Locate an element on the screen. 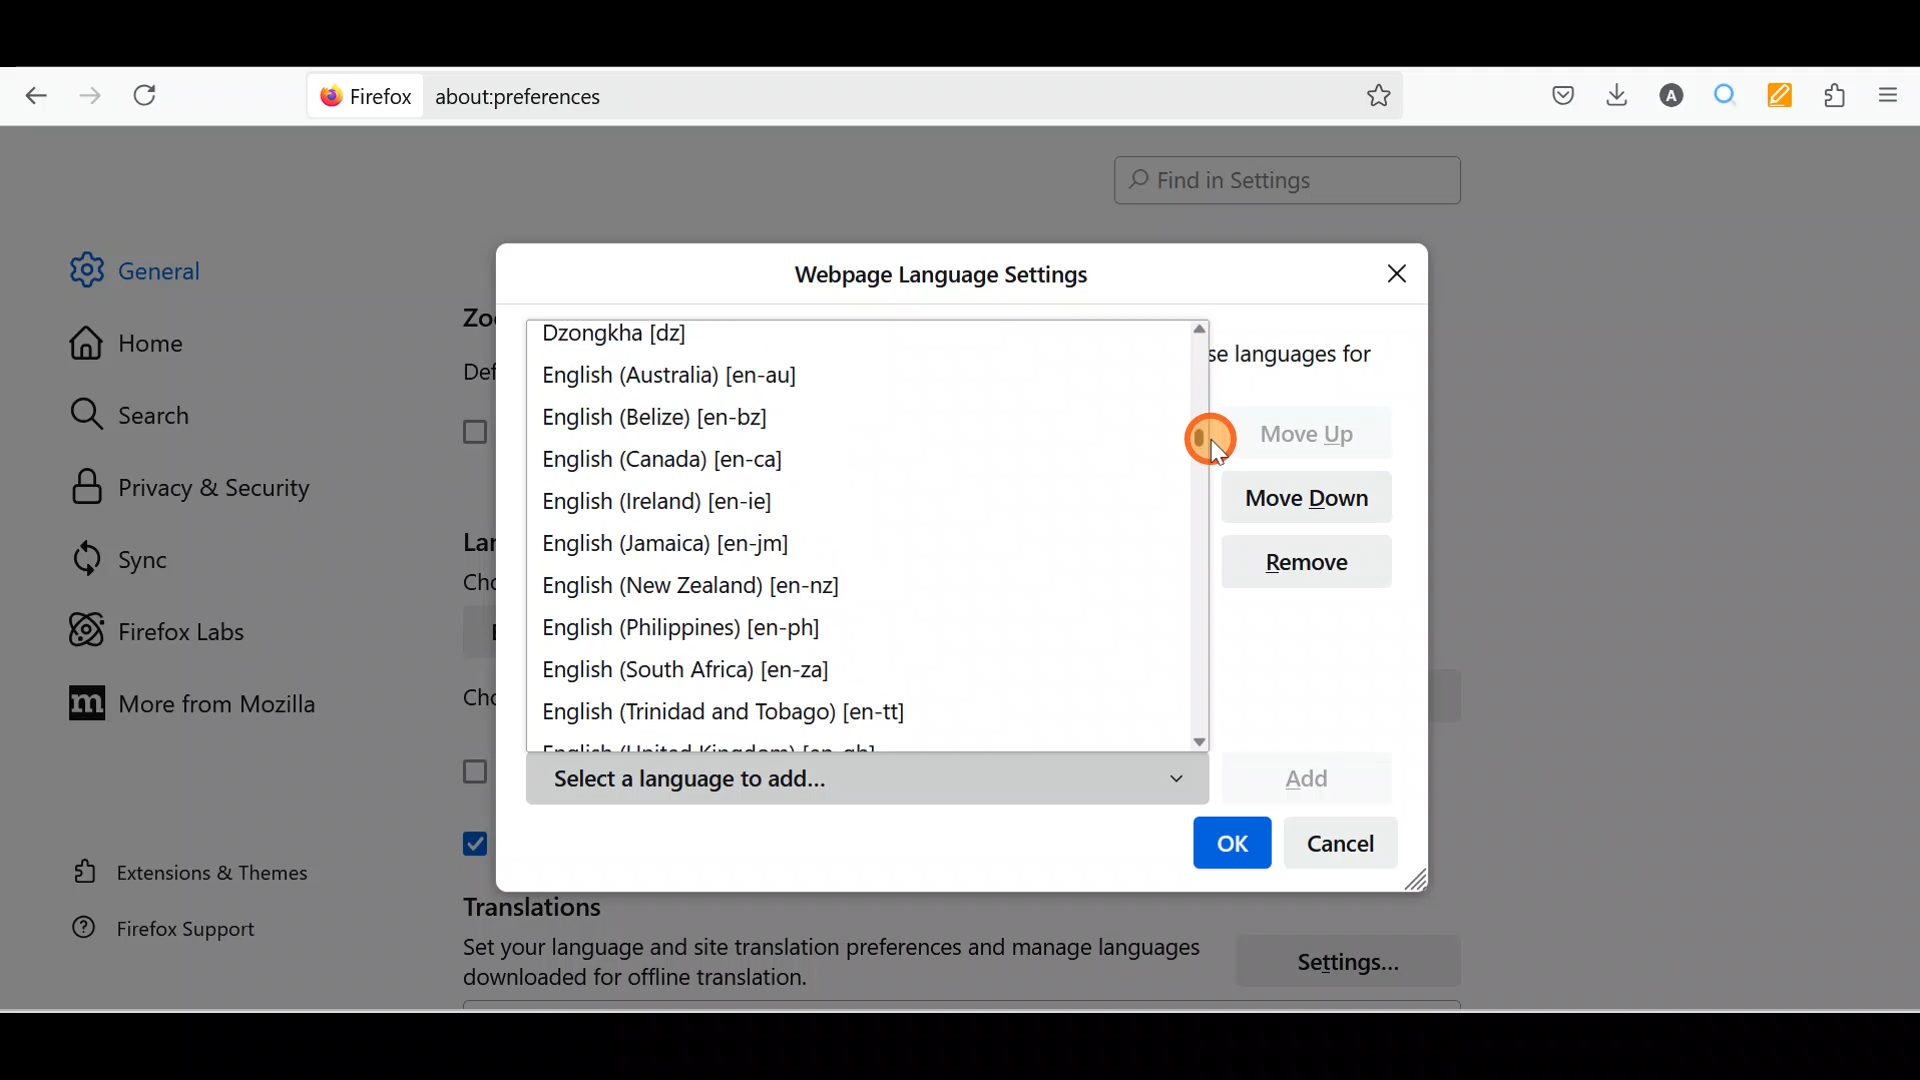 The image size is (1920, 1080). Scroll bar is located at coordinates (1906, 569).